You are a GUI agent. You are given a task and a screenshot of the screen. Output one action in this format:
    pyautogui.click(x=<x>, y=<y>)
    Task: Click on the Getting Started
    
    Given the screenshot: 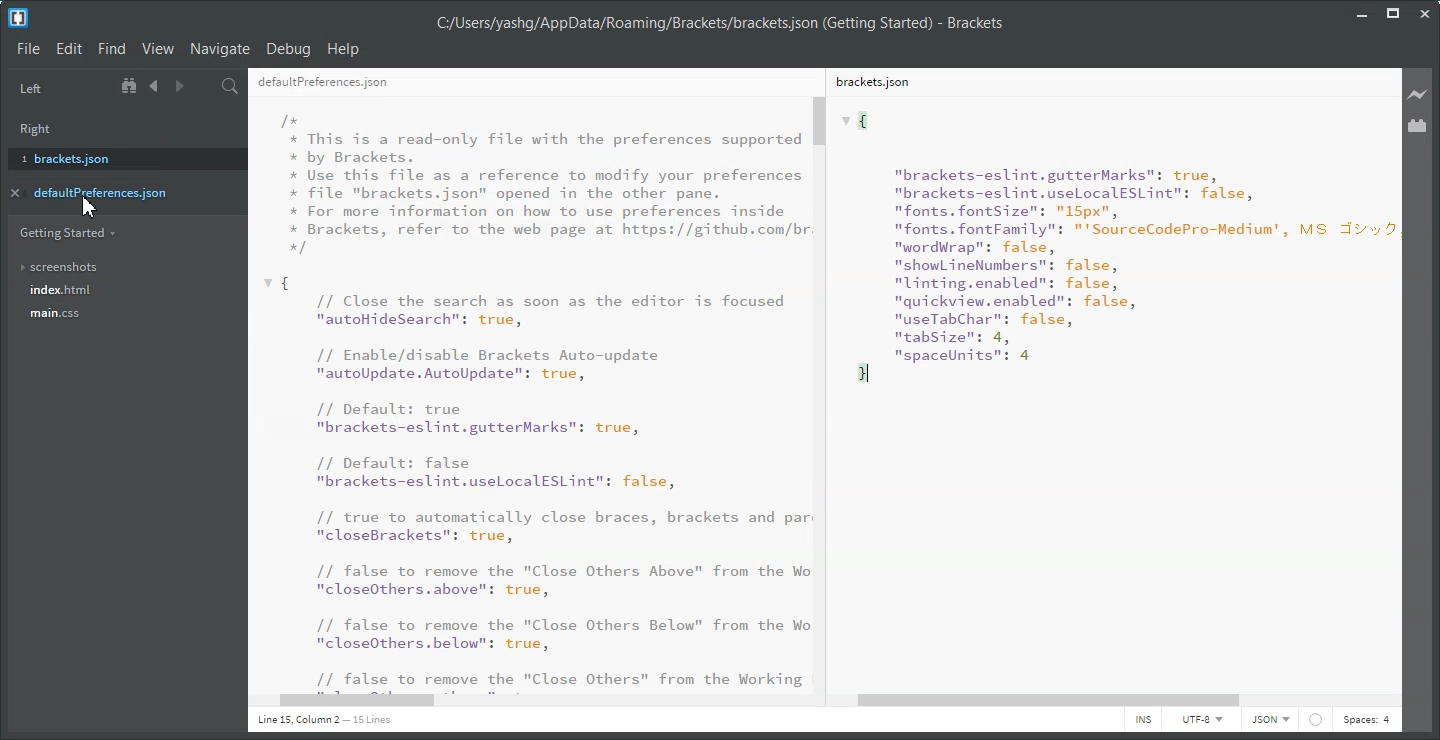 What is the action you would take?
    pyautogui.click(x=67, y=232)
    